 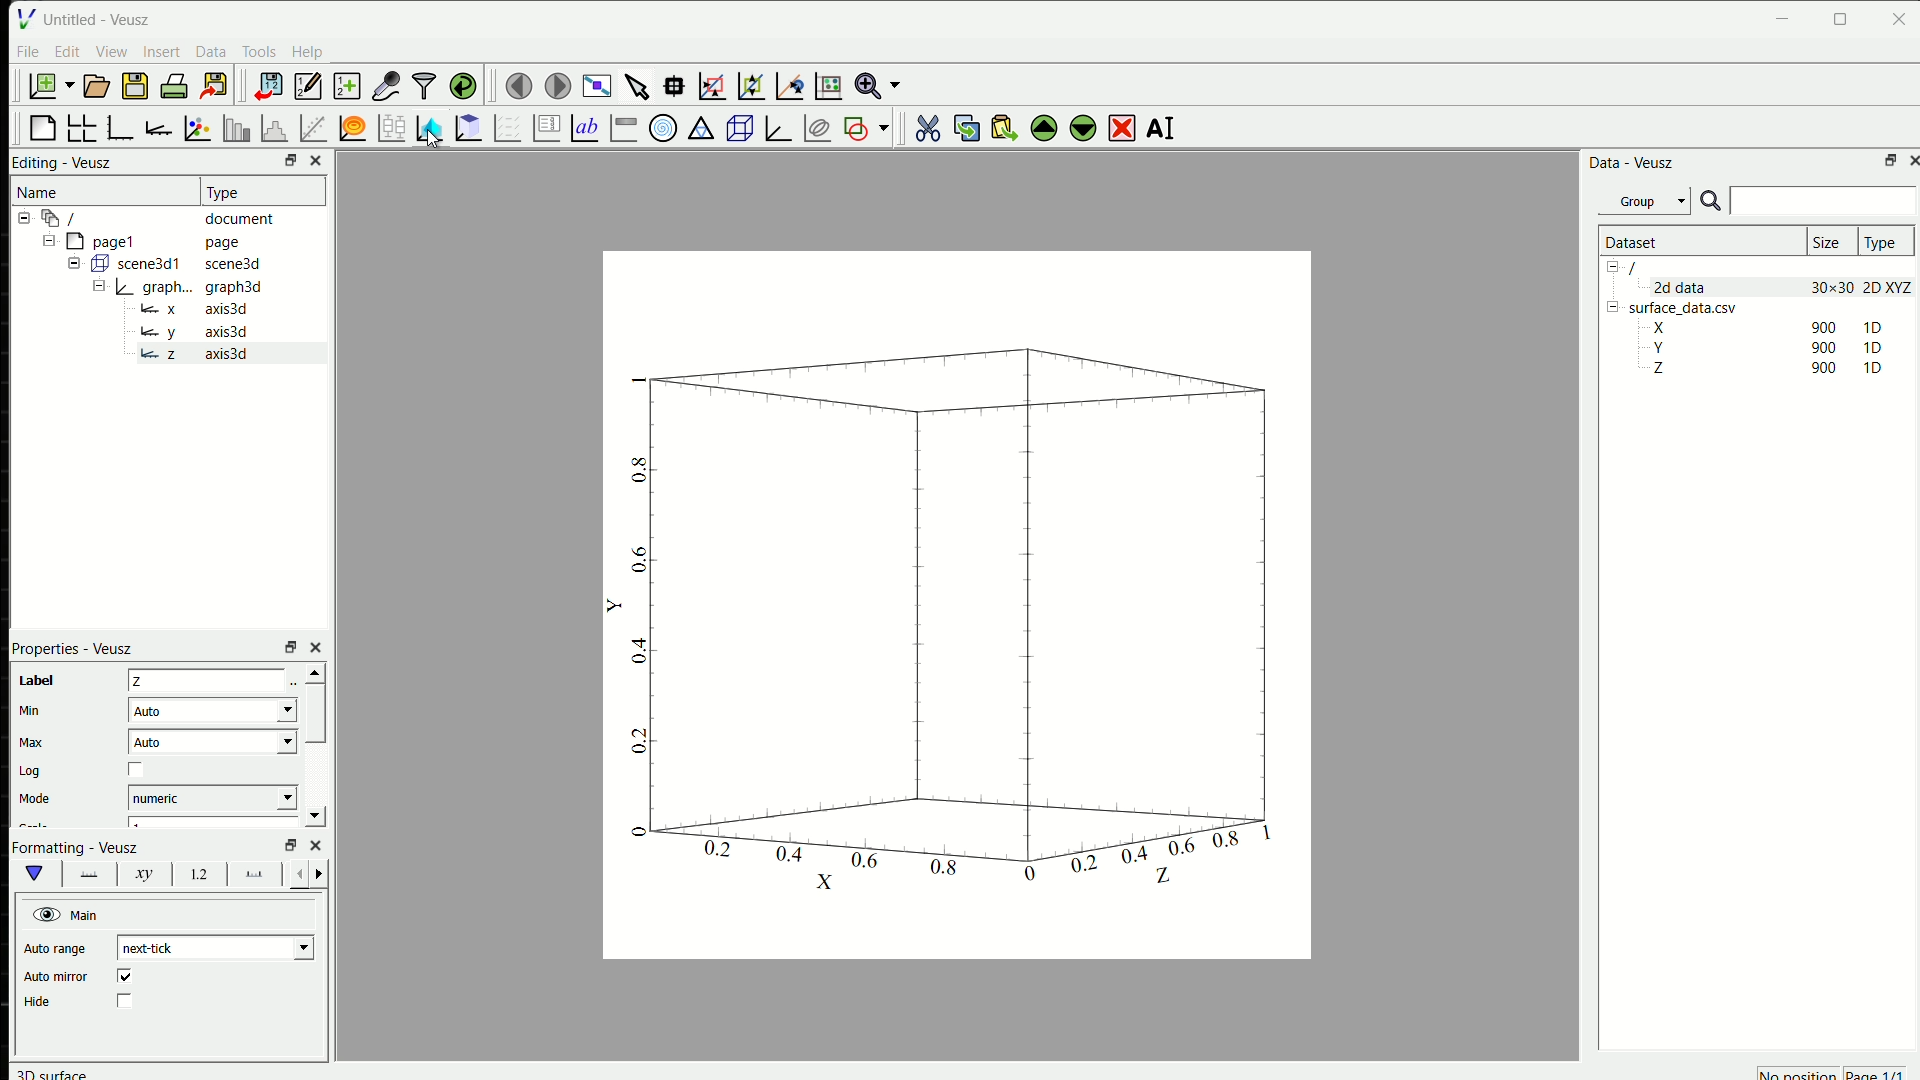 I want to click on plot box plots, so click(x=393, y=127).